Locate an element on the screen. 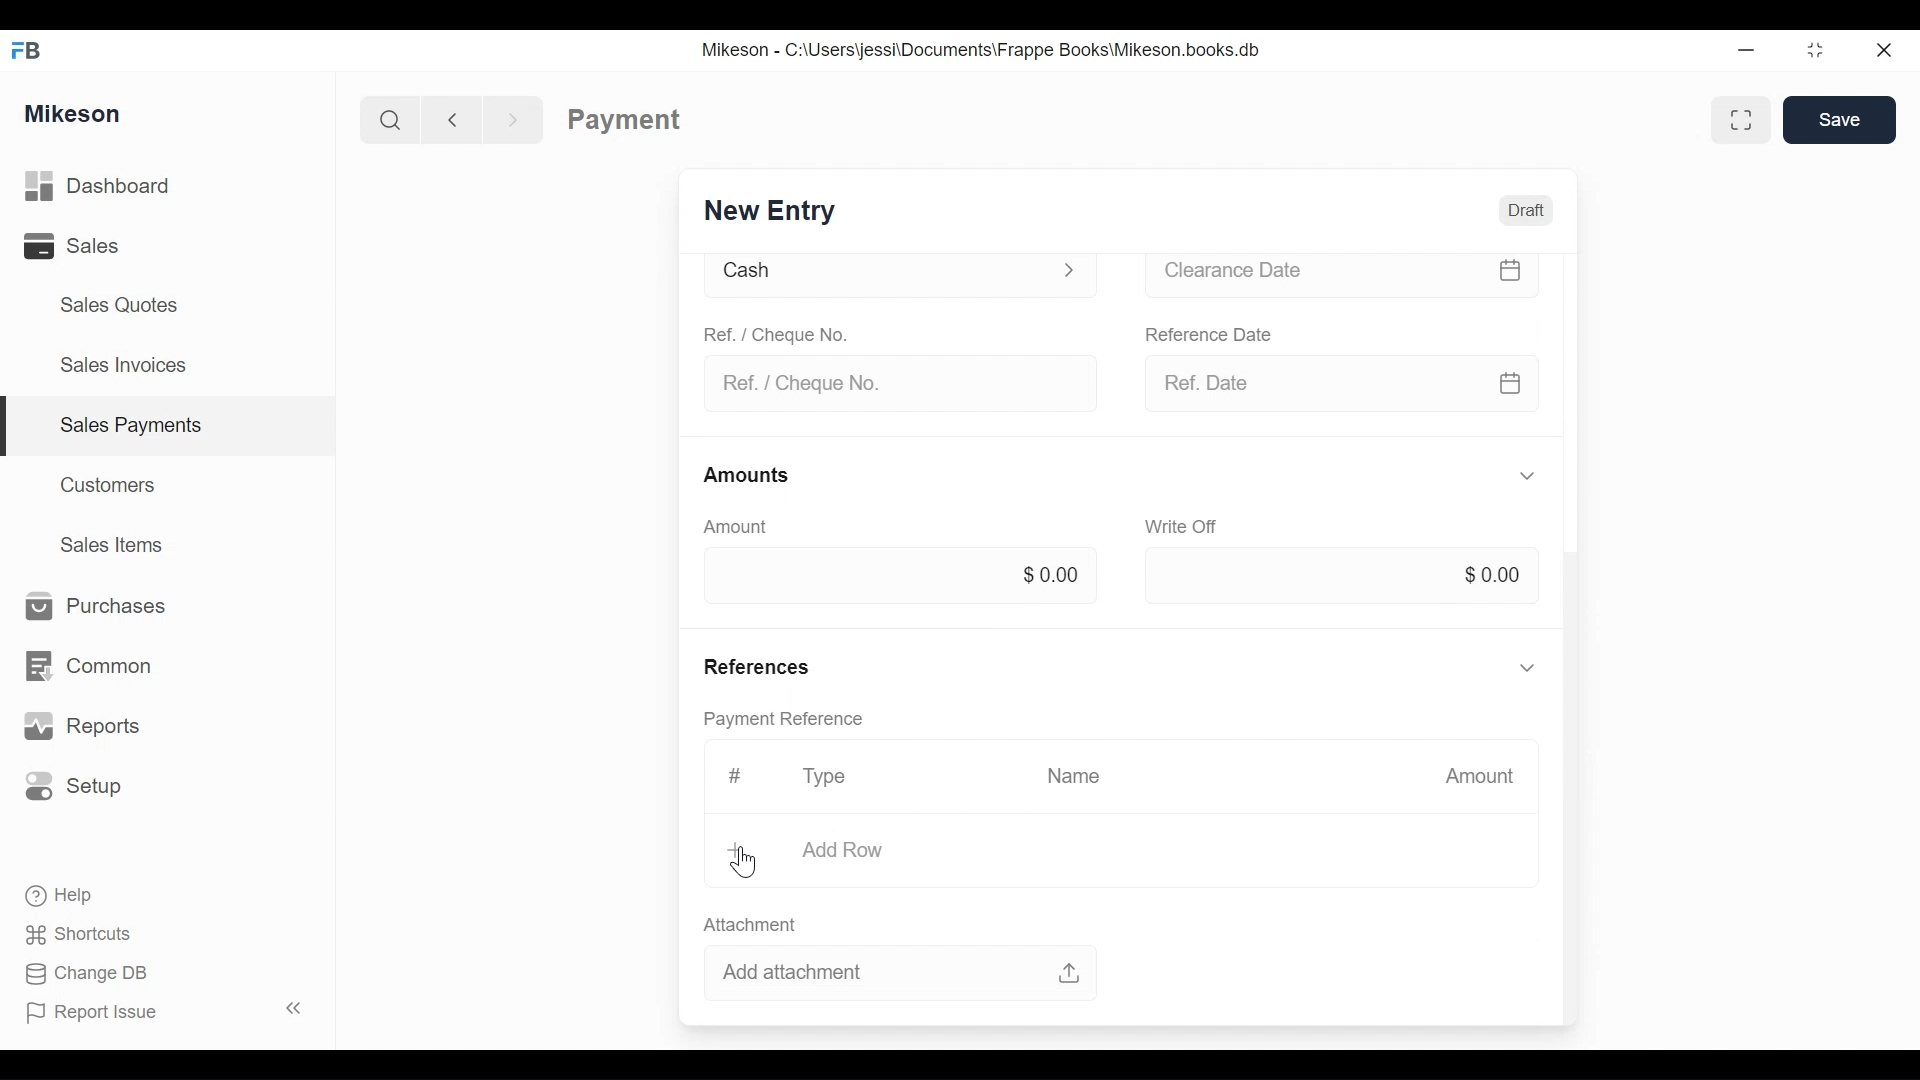 This screenshot has width=1920, height=1080. Full width toggle is located at coordinates (1738, 121).